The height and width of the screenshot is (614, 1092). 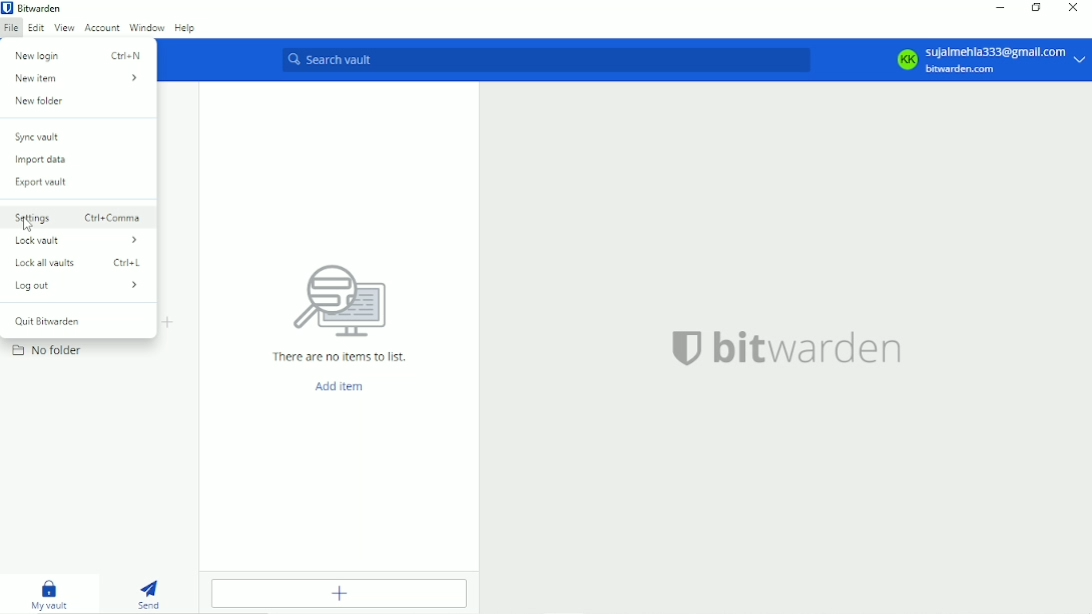 I want to click on Search vault, so click(x=549, y=59).